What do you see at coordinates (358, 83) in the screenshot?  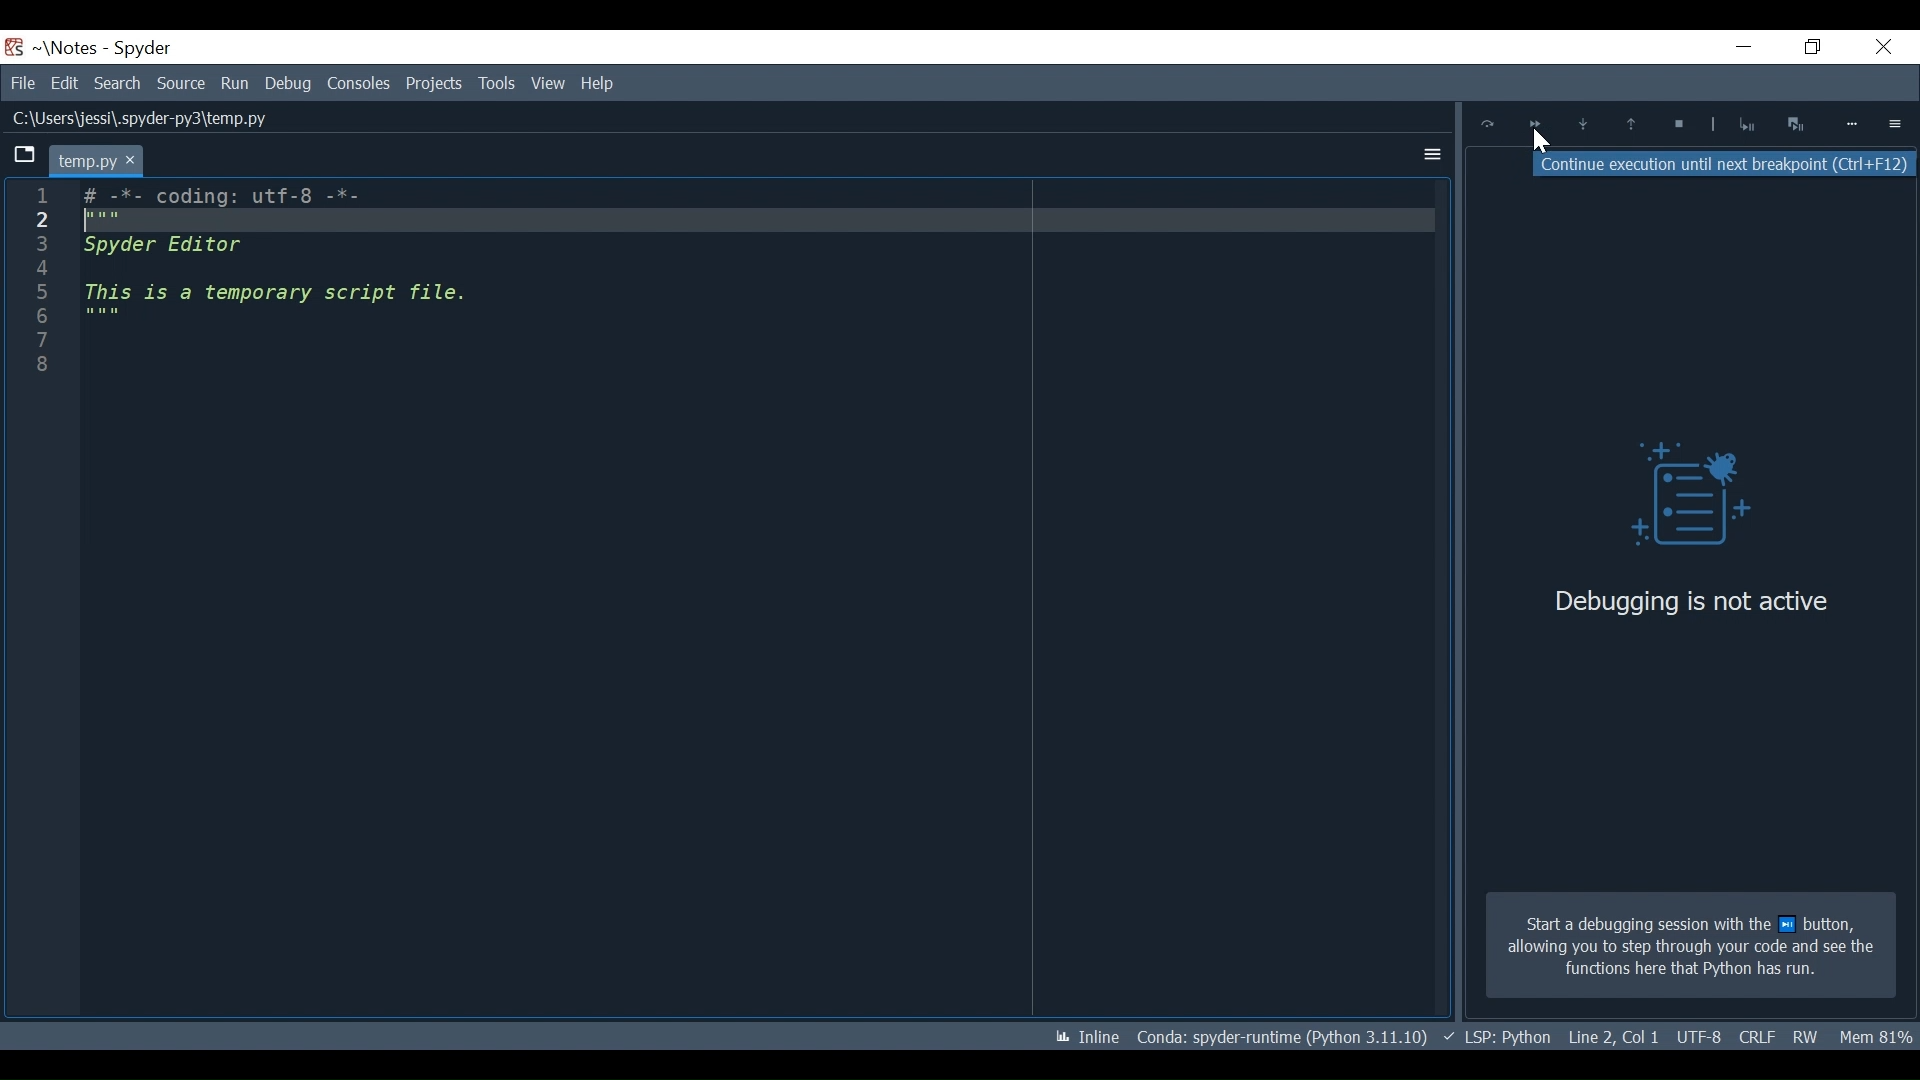 I see `Consoles` at bounding box center [358, 83].